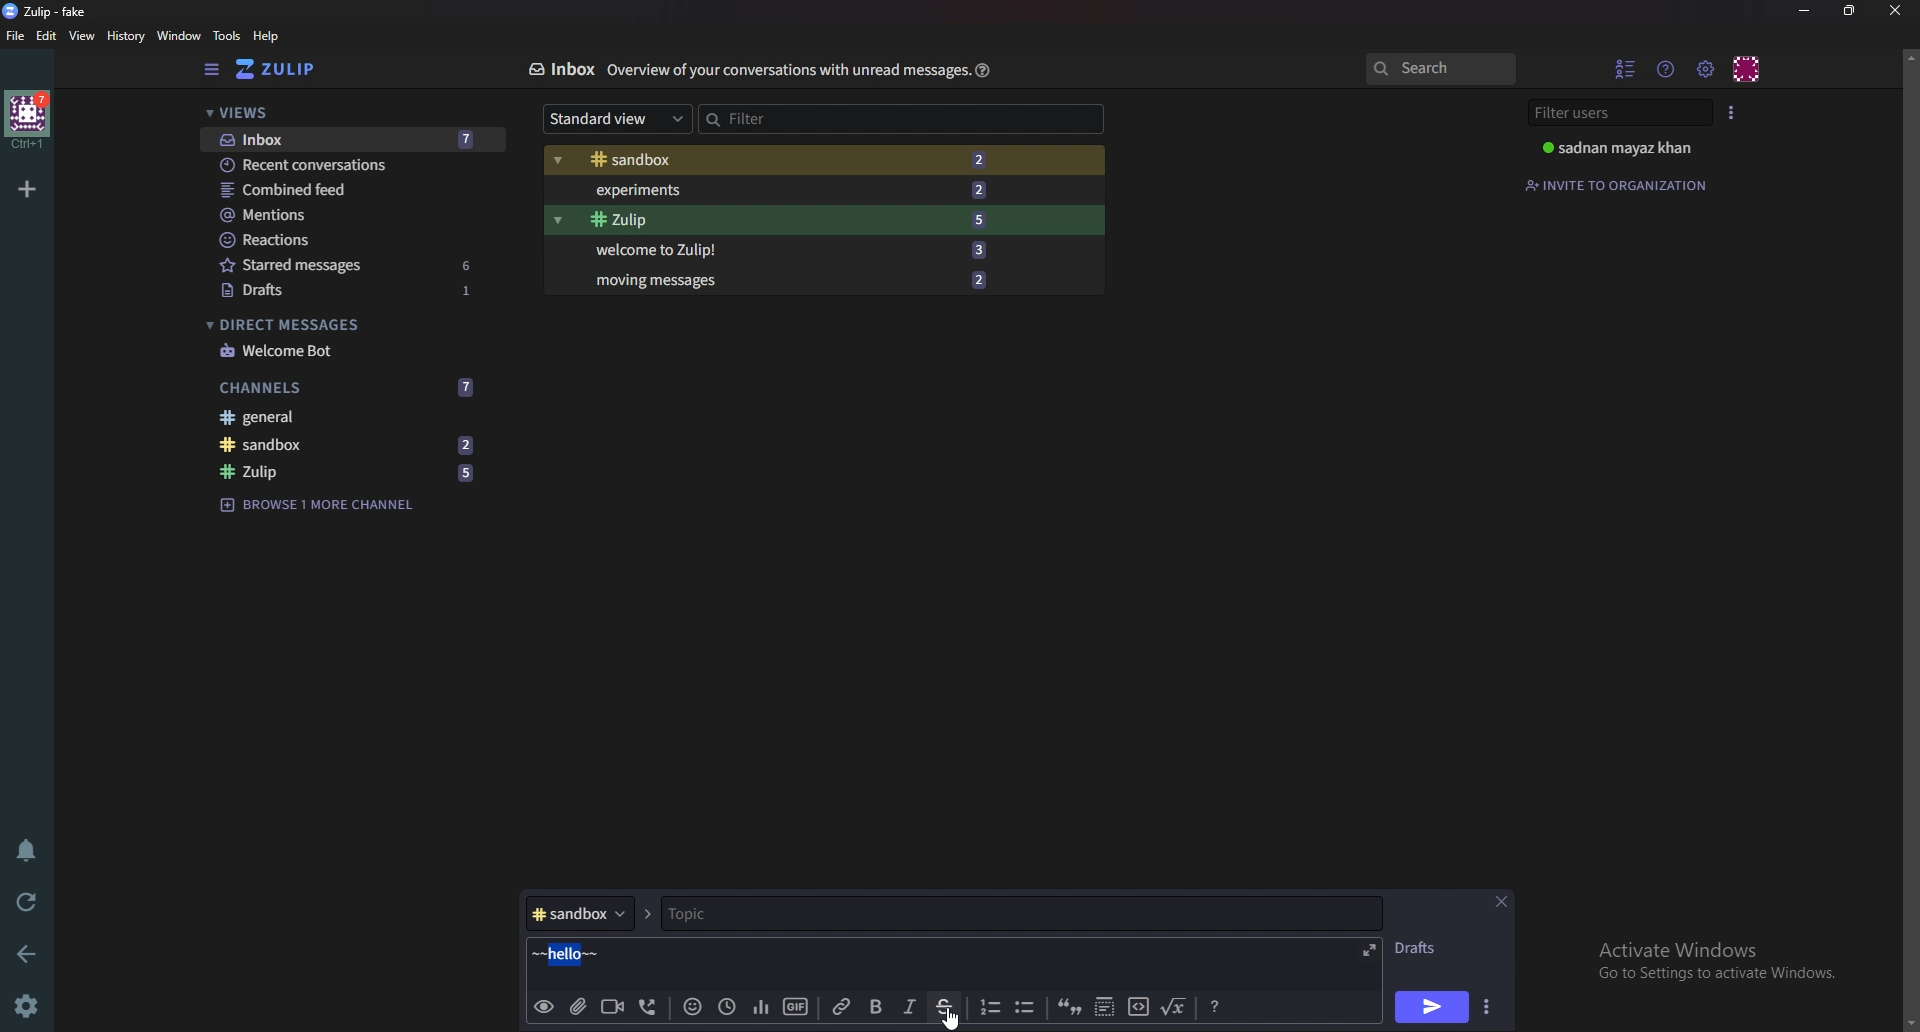 The width and height of the screenshot is (1920, 1032). I want to click on Minimize, so click(1805, 10).